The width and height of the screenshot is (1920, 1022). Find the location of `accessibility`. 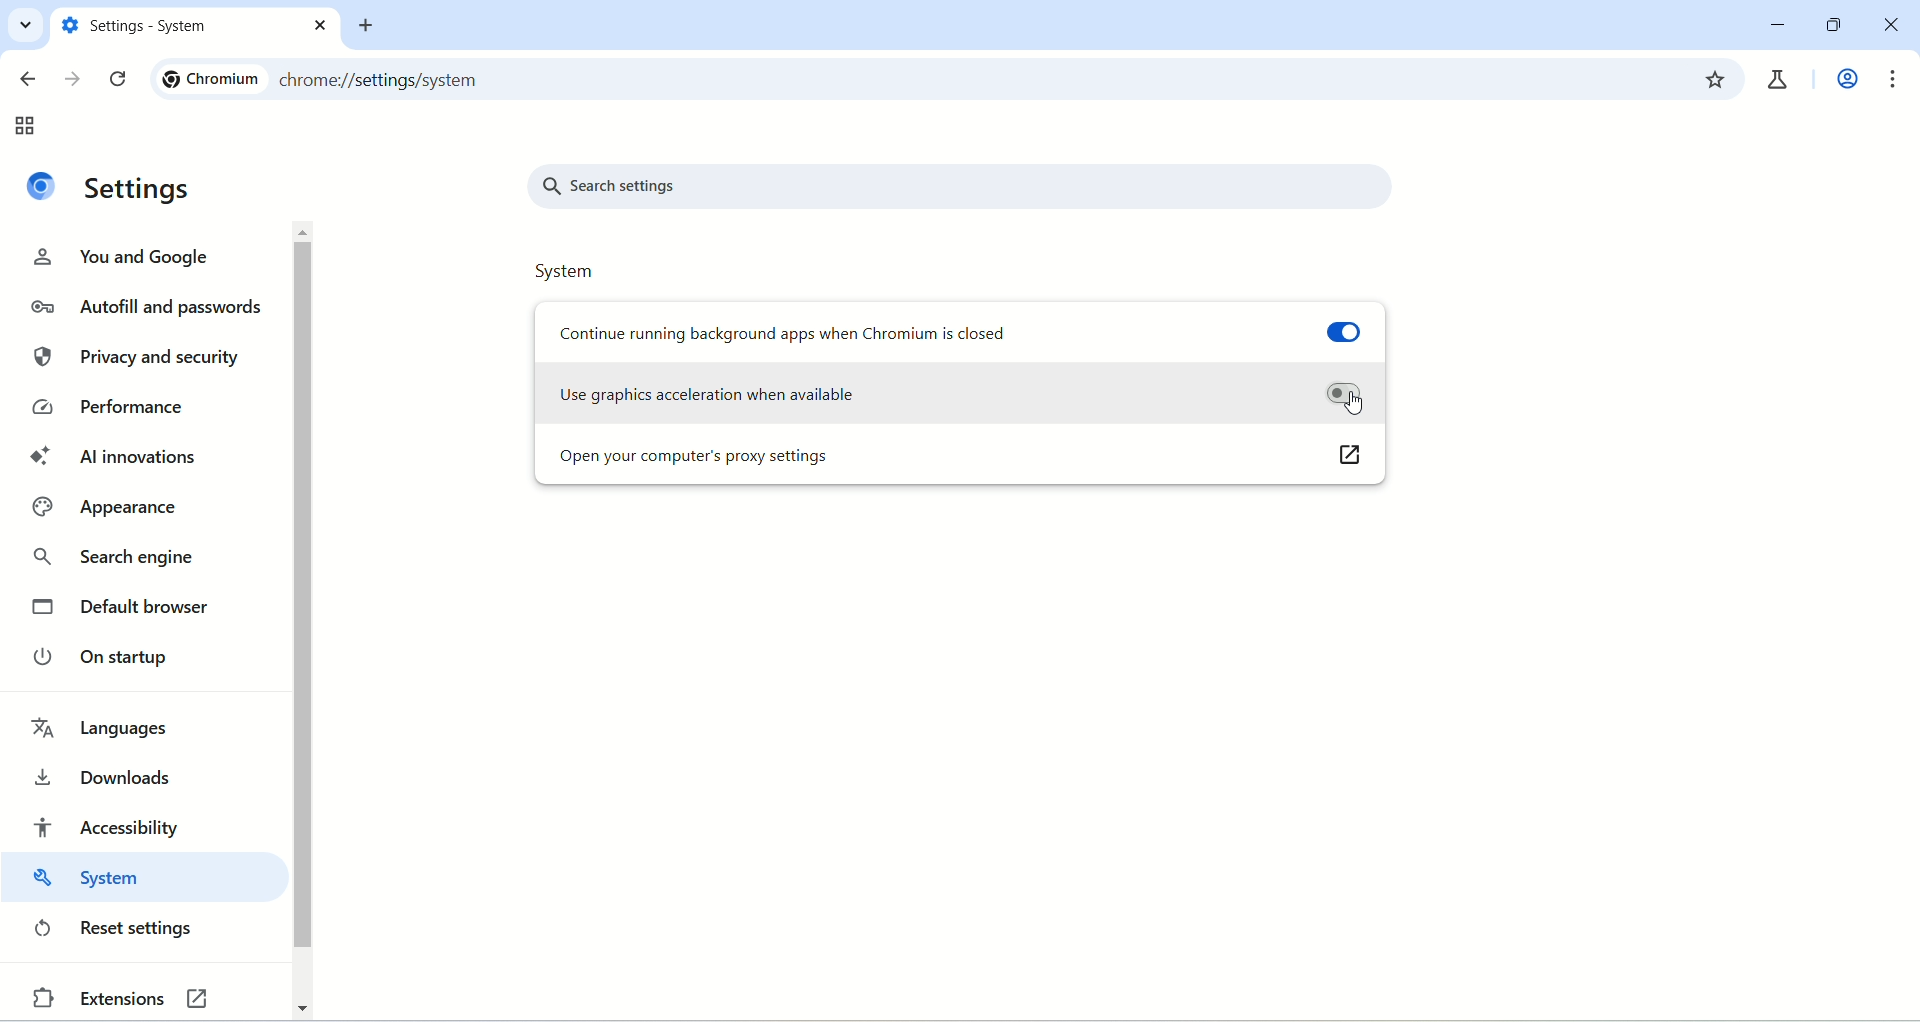

accessibility is located at coordinates (111, 823).